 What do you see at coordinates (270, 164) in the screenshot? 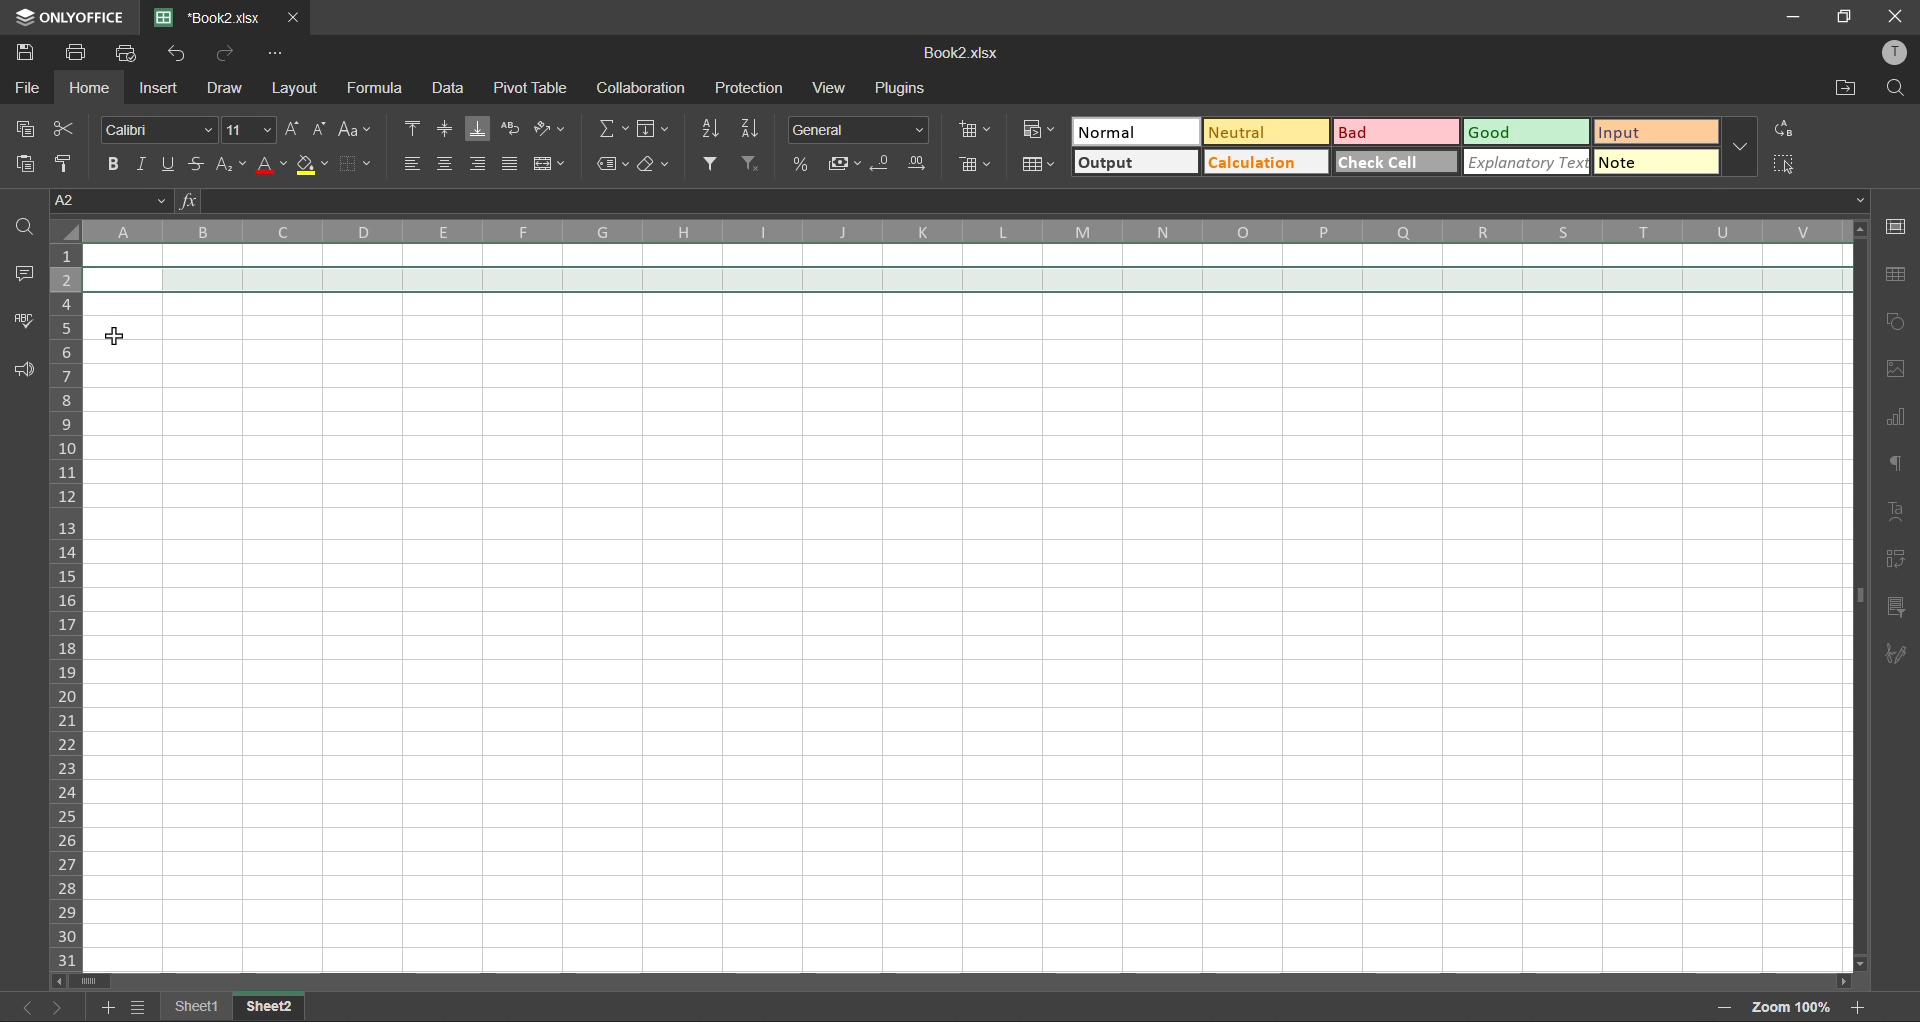
I see `font color` at bounding box center [270, 164].